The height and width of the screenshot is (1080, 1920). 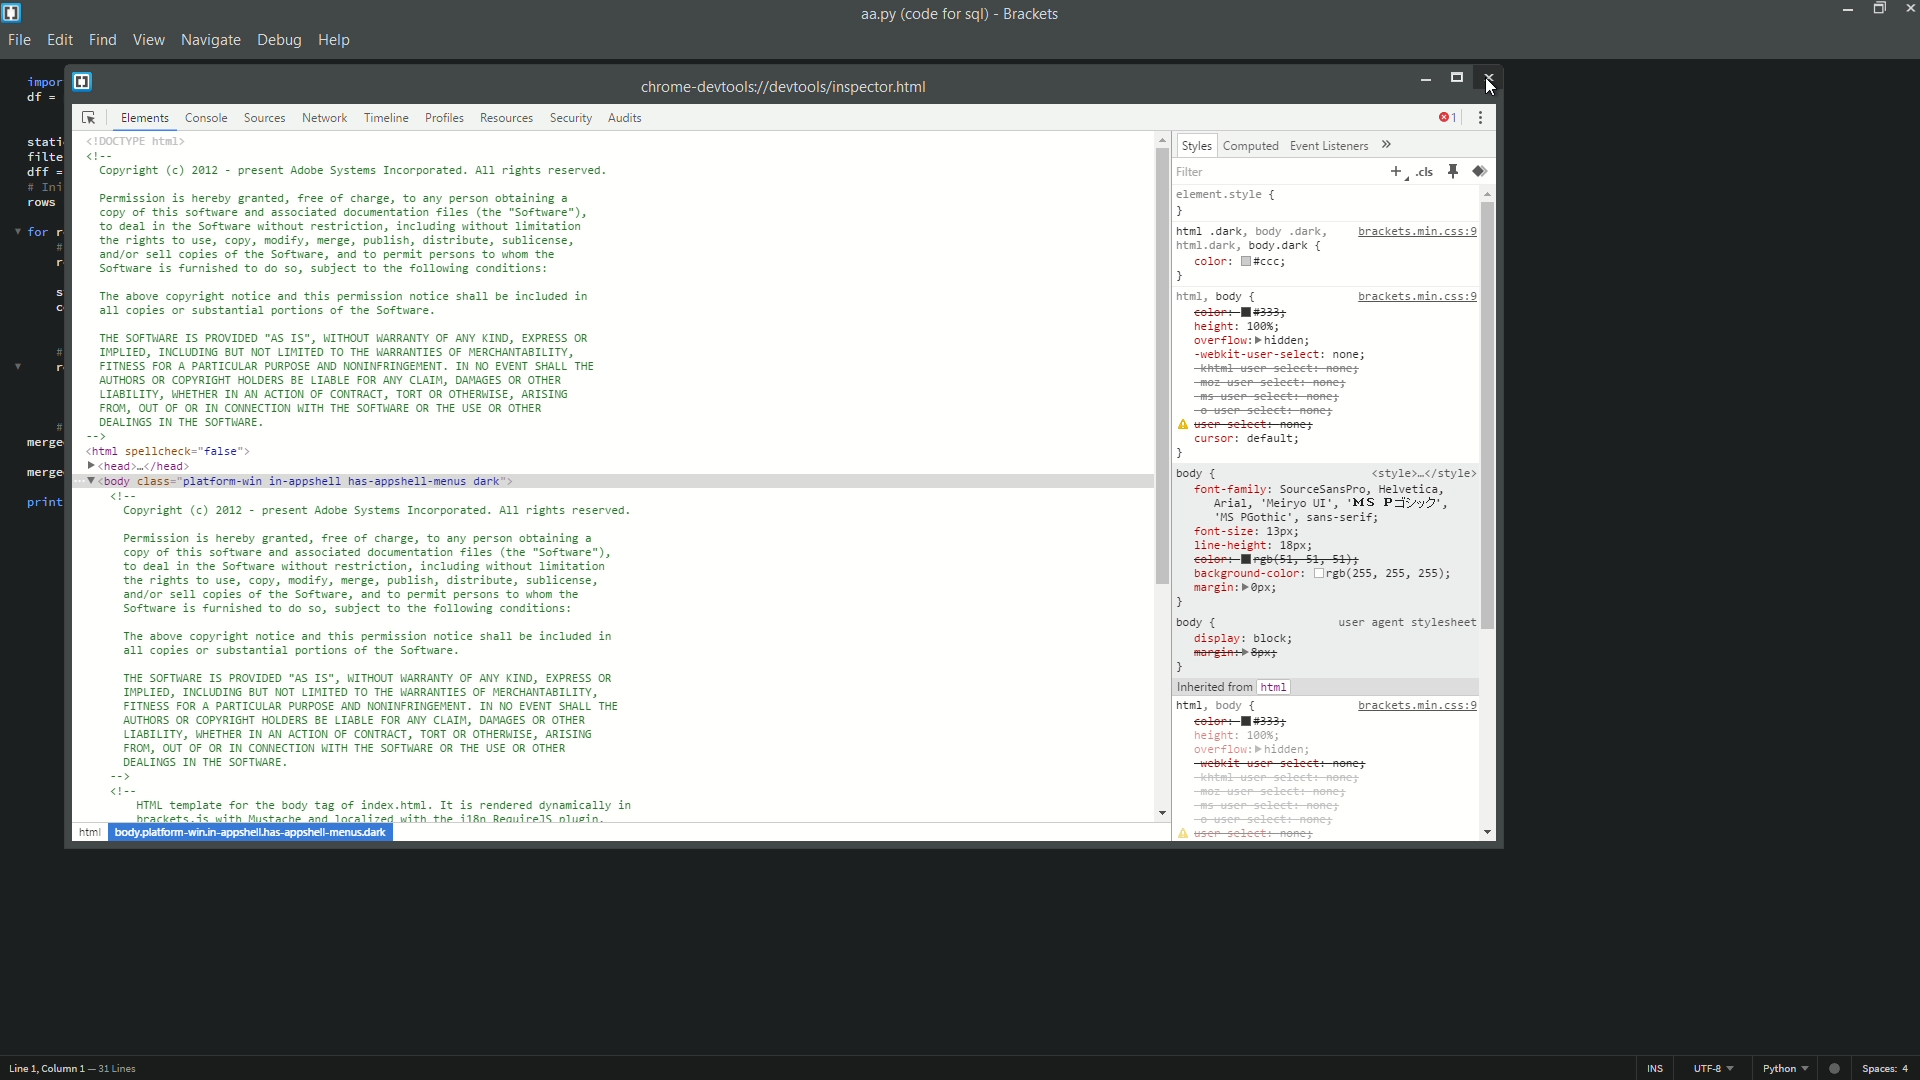 I want to click on file, so click(x=17, y=42).